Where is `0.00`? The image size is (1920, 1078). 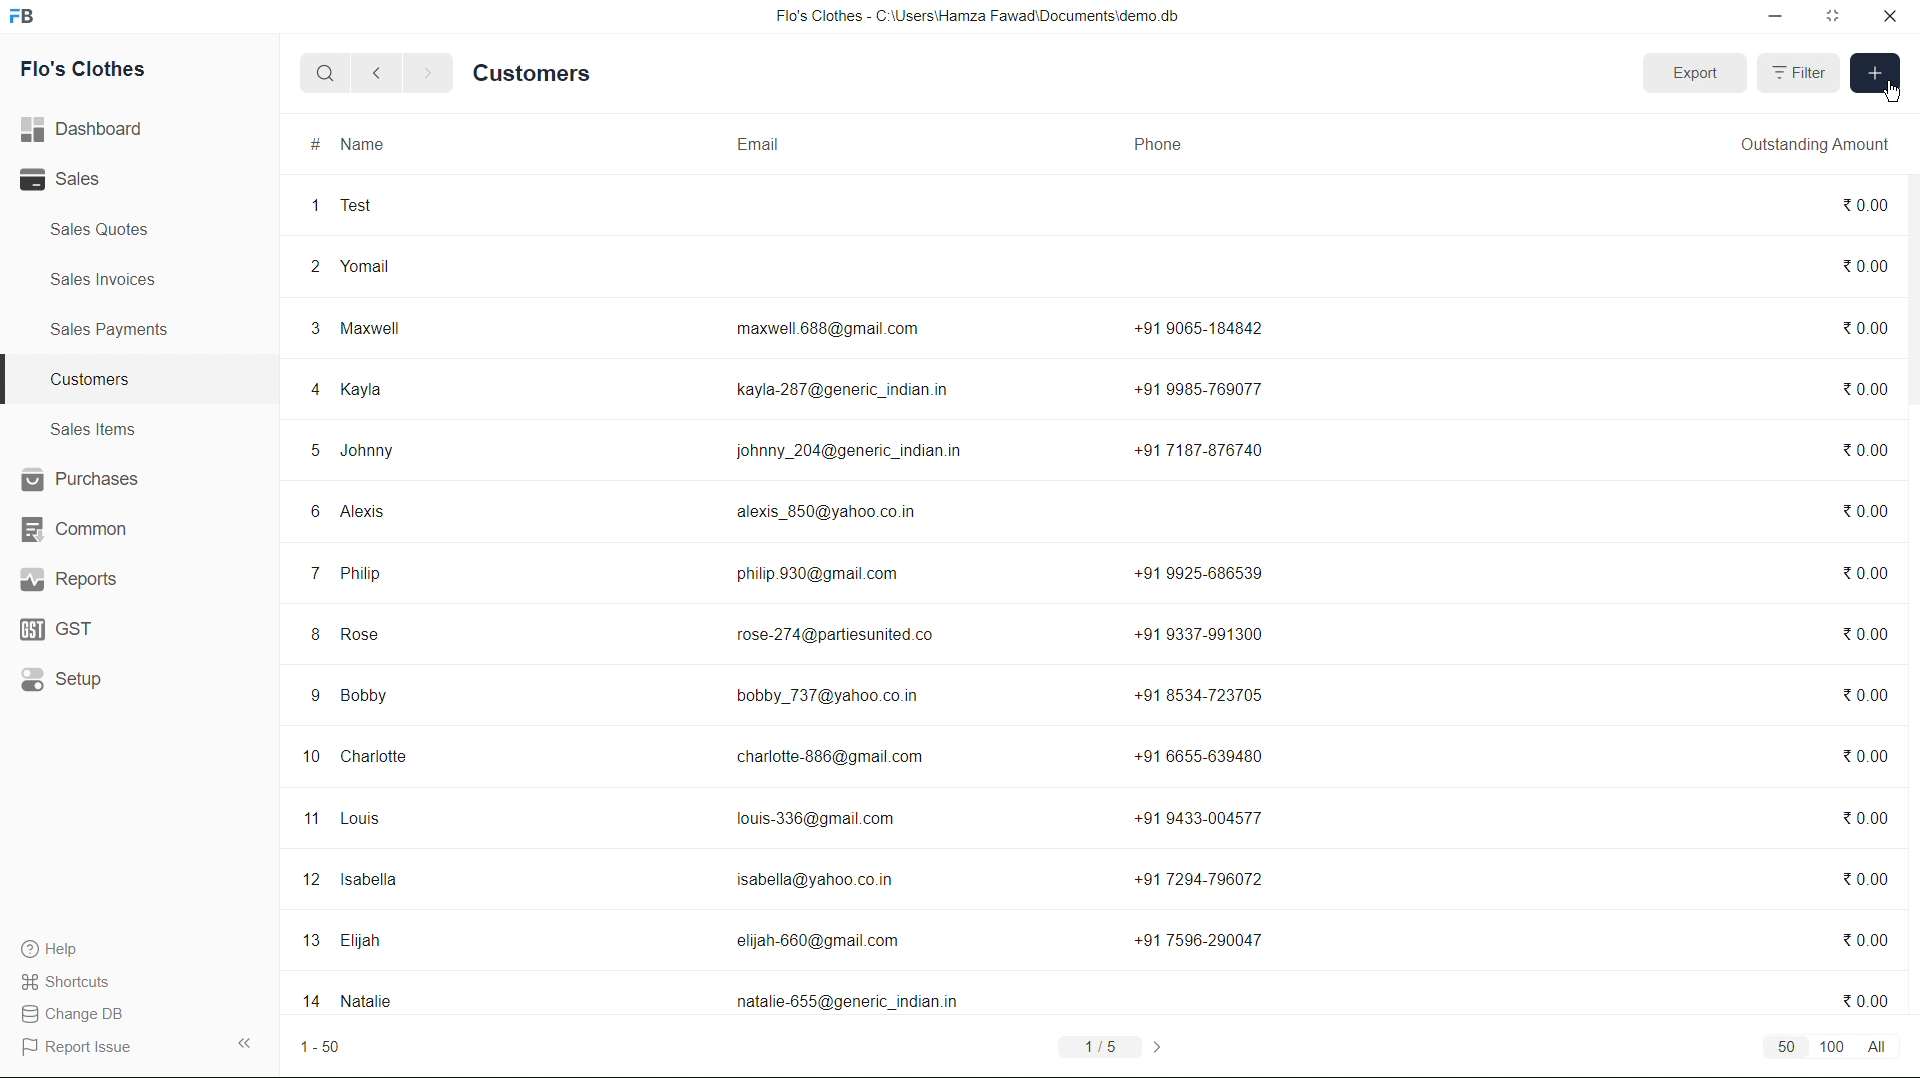 0.00 is located at coordinates (1865, 387).